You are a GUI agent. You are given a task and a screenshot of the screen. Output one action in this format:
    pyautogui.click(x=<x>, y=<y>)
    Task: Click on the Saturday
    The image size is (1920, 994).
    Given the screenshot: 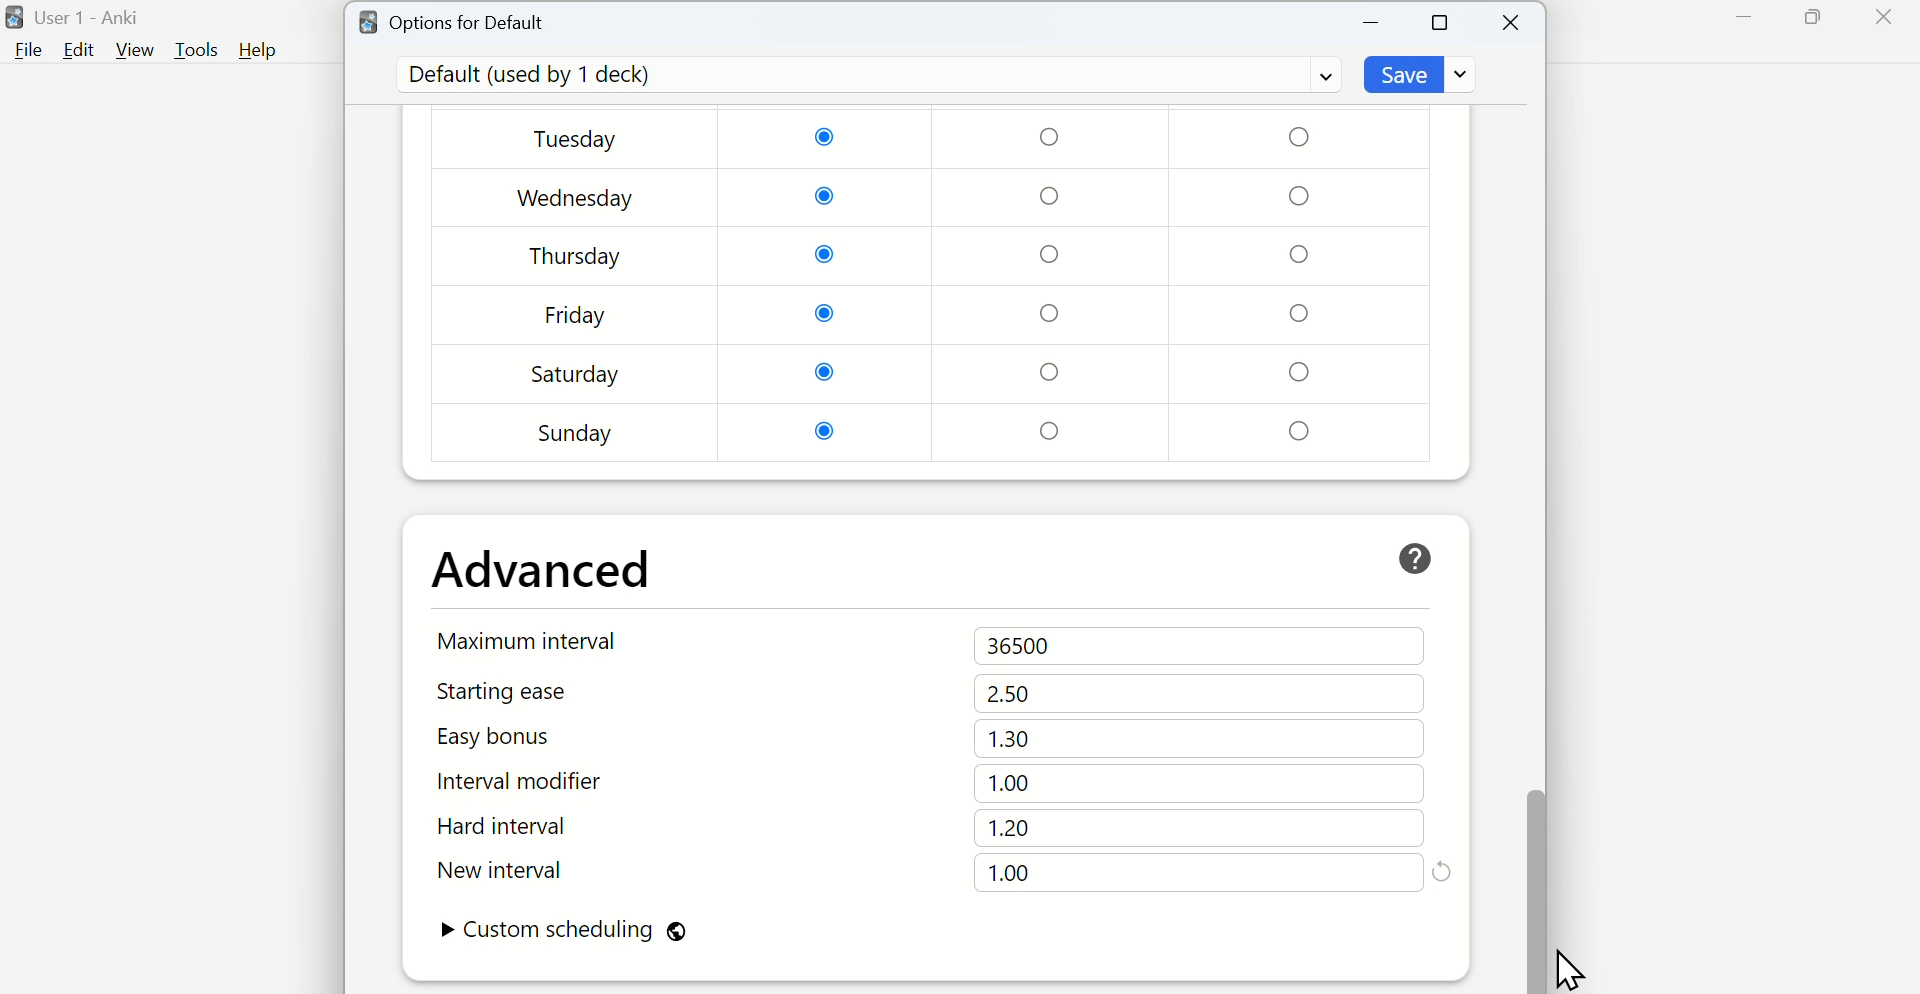 What is the action you would take?
    pyautogui.click(x=576, y=374)
    